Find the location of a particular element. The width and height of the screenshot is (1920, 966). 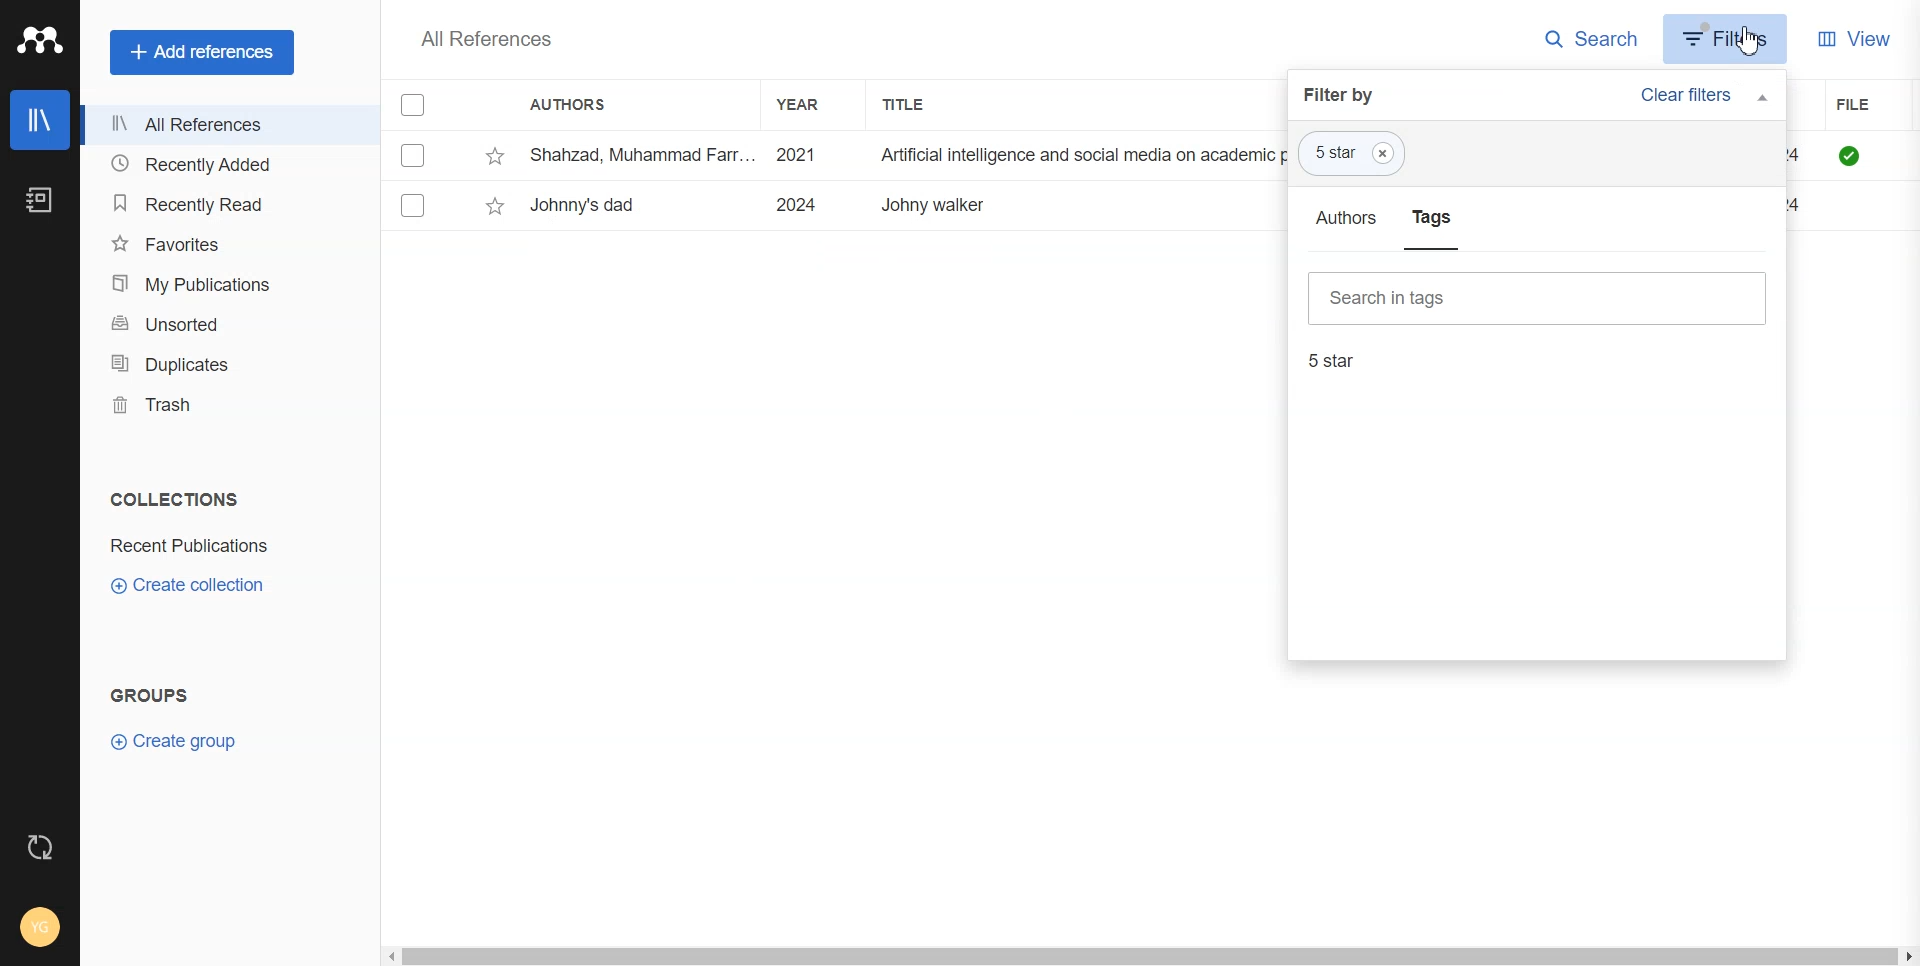

Add references is located at coordinates (202, 52).